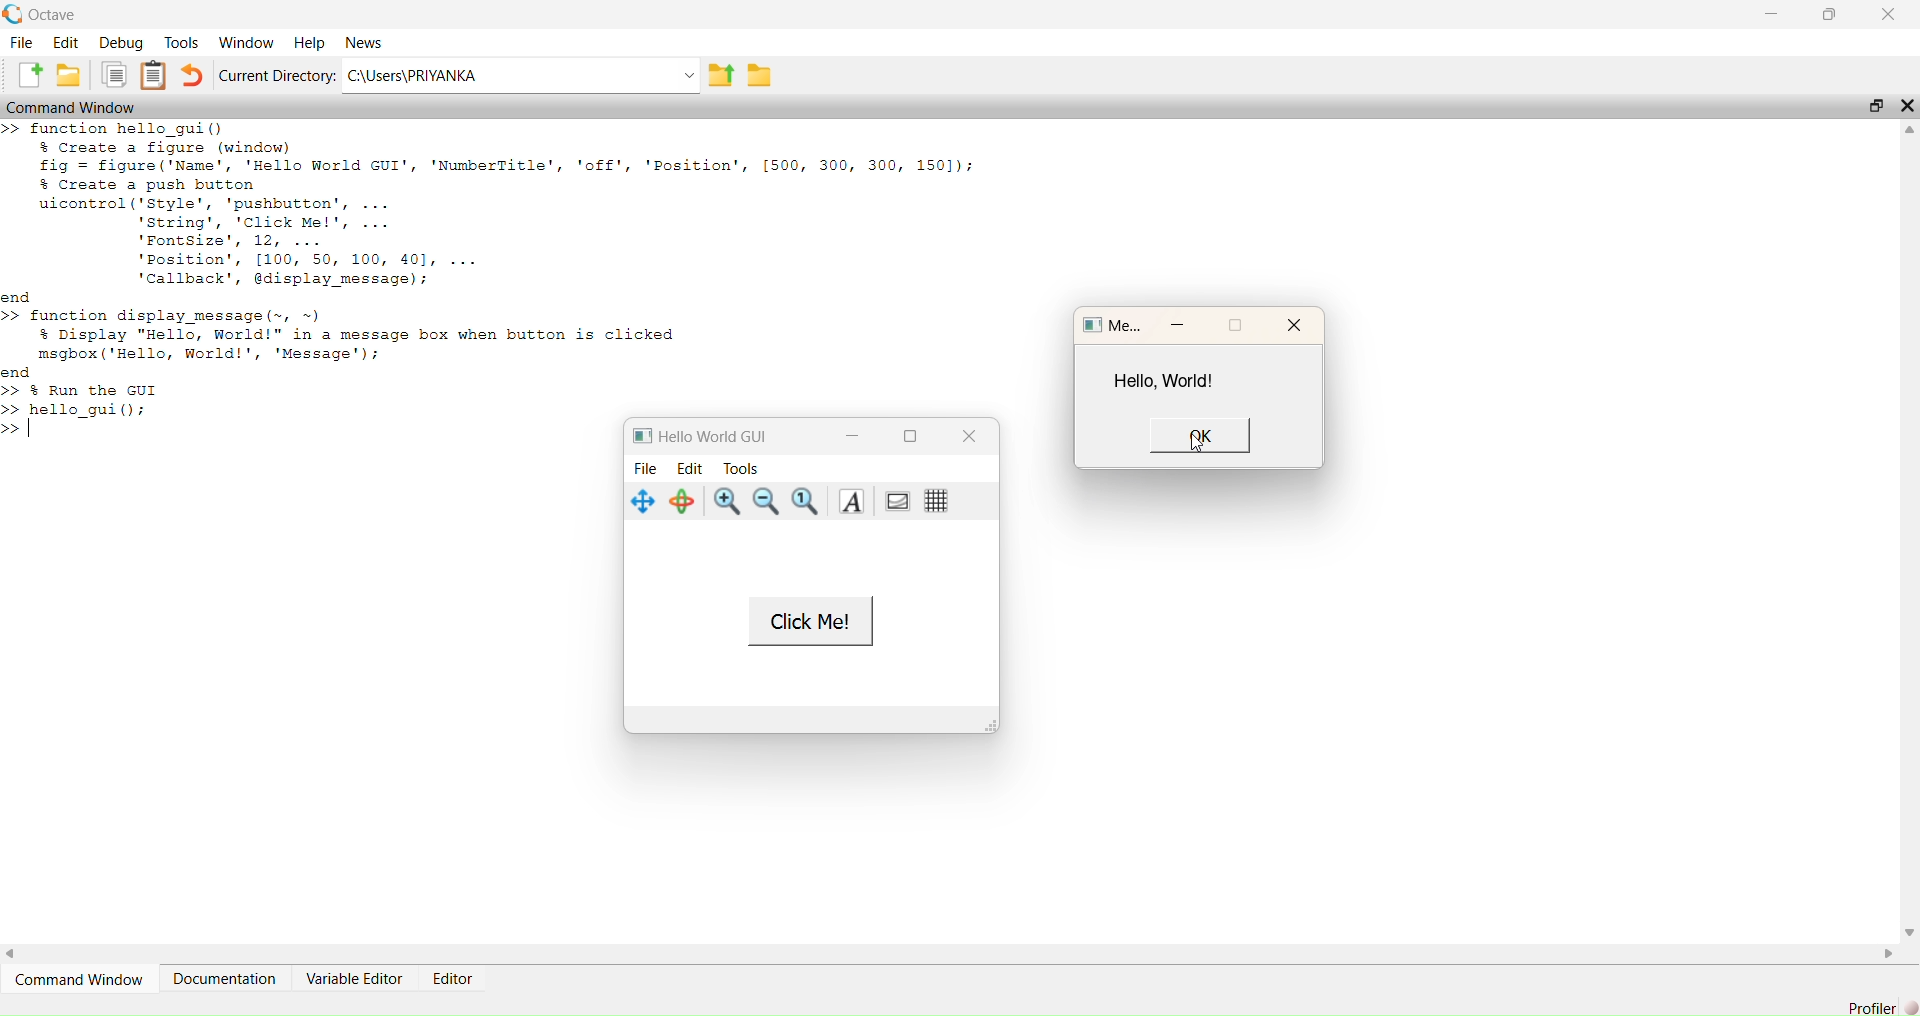  I want to click on export, so click(722, 81).